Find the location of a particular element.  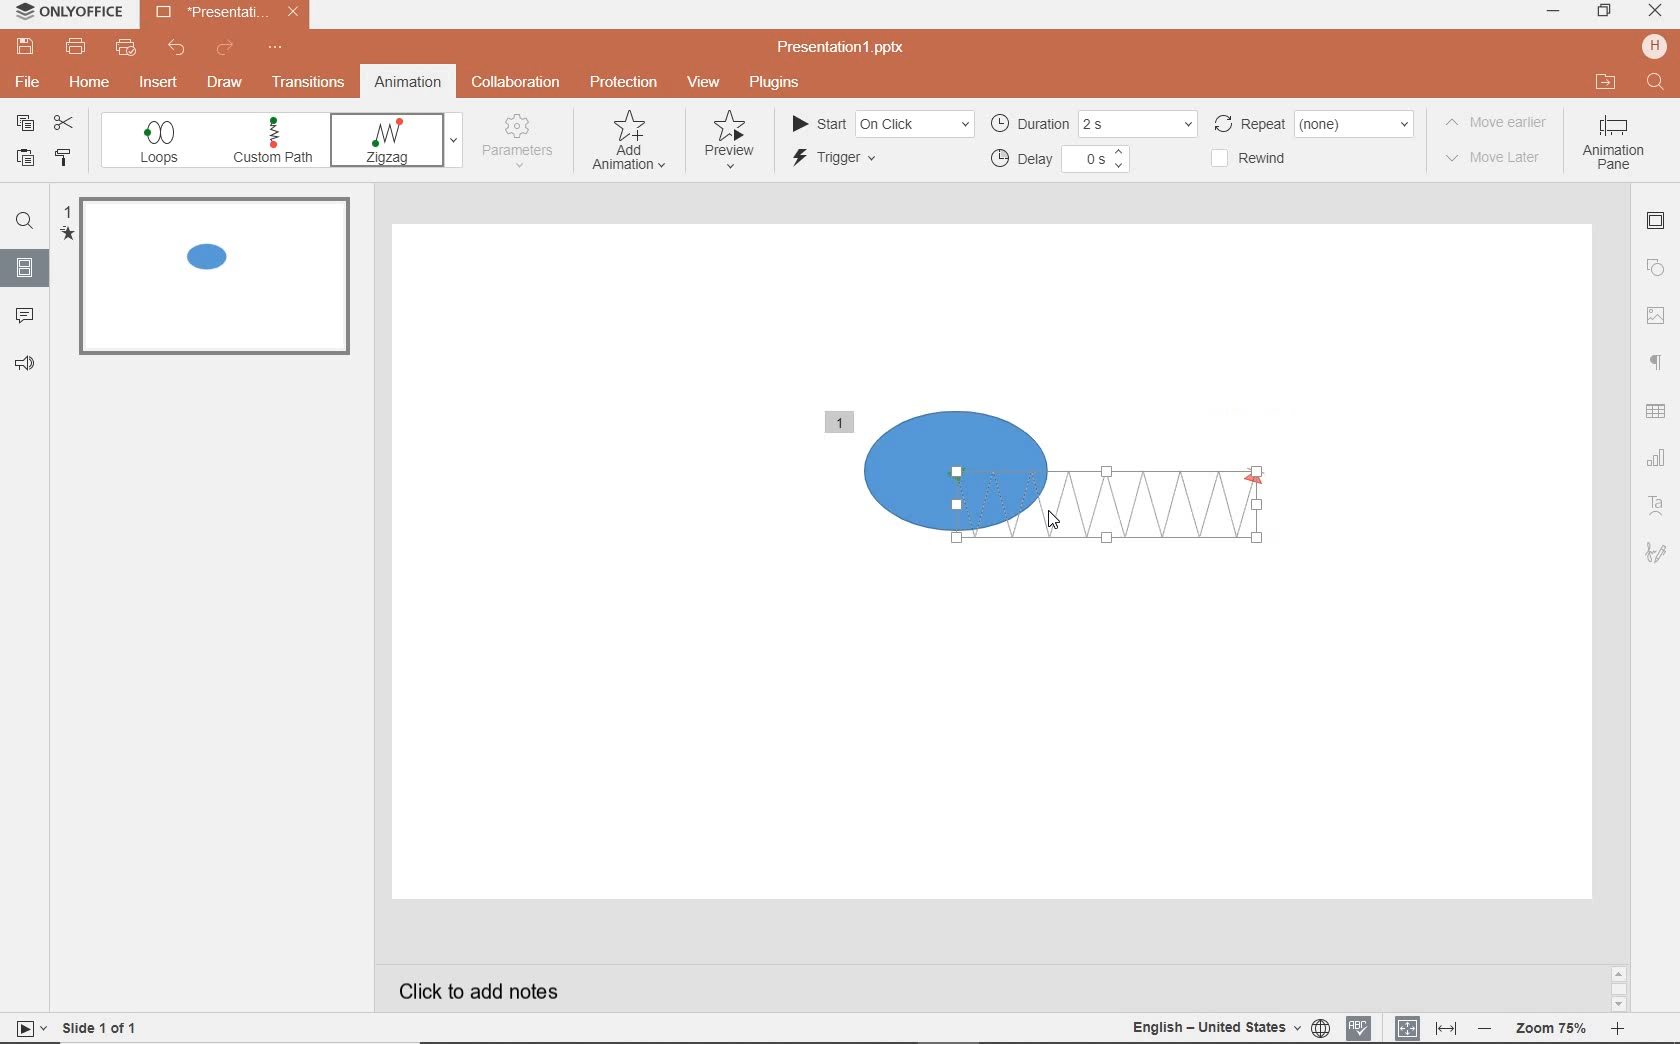

protection is located at coordinates (622, 81).